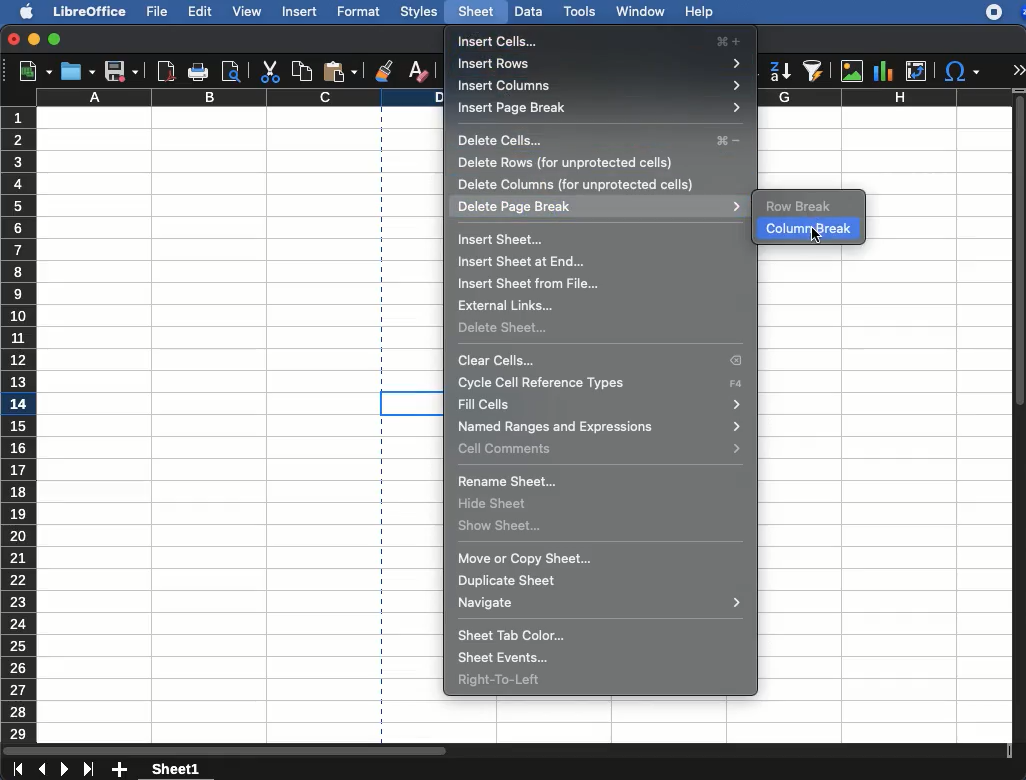 The width and height of the screenshot is (1026, 780). Describe the element at coordinates (780, 73) in the screenshot. I see `descending` at that location.